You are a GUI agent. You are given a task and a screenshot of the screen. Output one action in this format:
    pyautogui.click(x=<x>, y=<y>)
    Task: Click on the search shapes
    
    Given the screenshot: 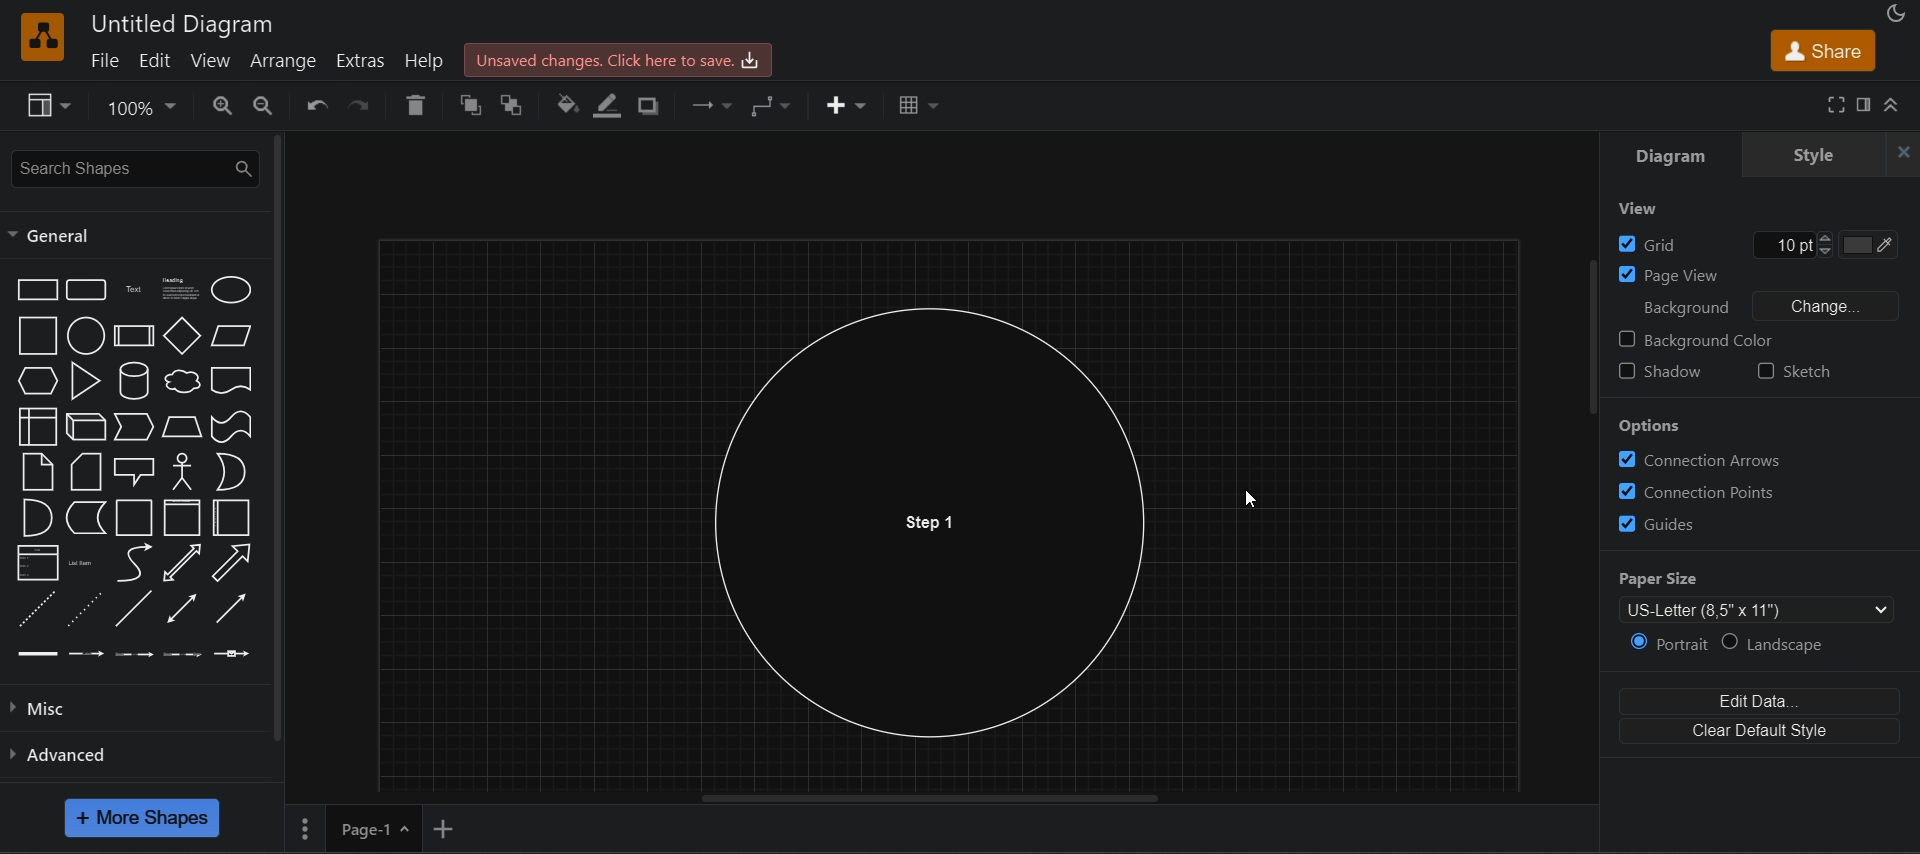 What is the action you would take?
    pyautogui.click(x=129, y=167)
    